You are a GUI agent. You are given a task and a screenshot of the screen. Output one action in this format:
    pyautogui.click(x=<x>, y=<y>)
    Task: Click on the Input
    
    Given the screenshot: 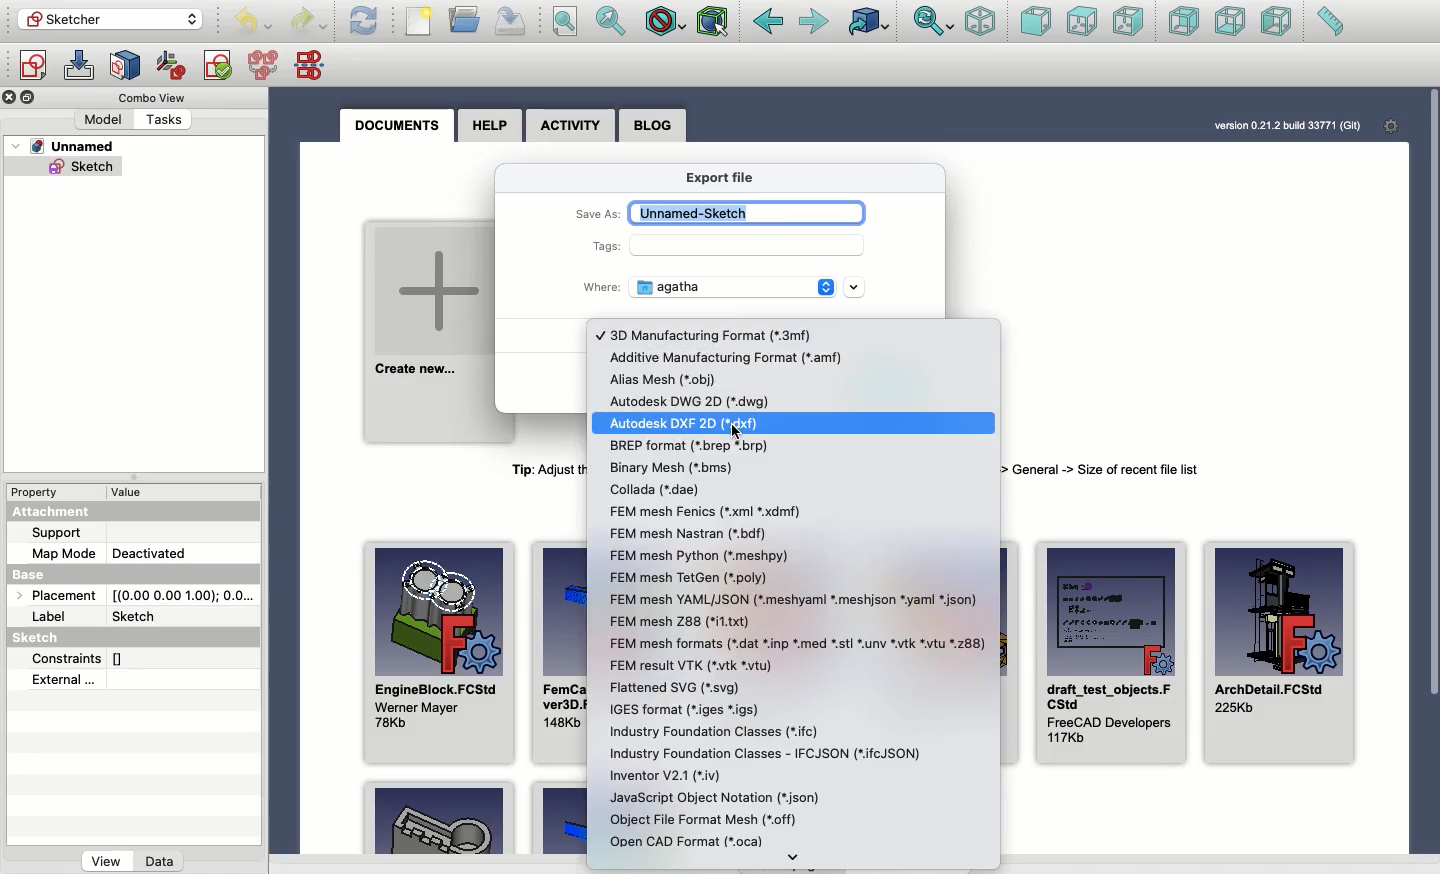 What is the action you would take?
    pyautogui.click(x=751, y=245)
    